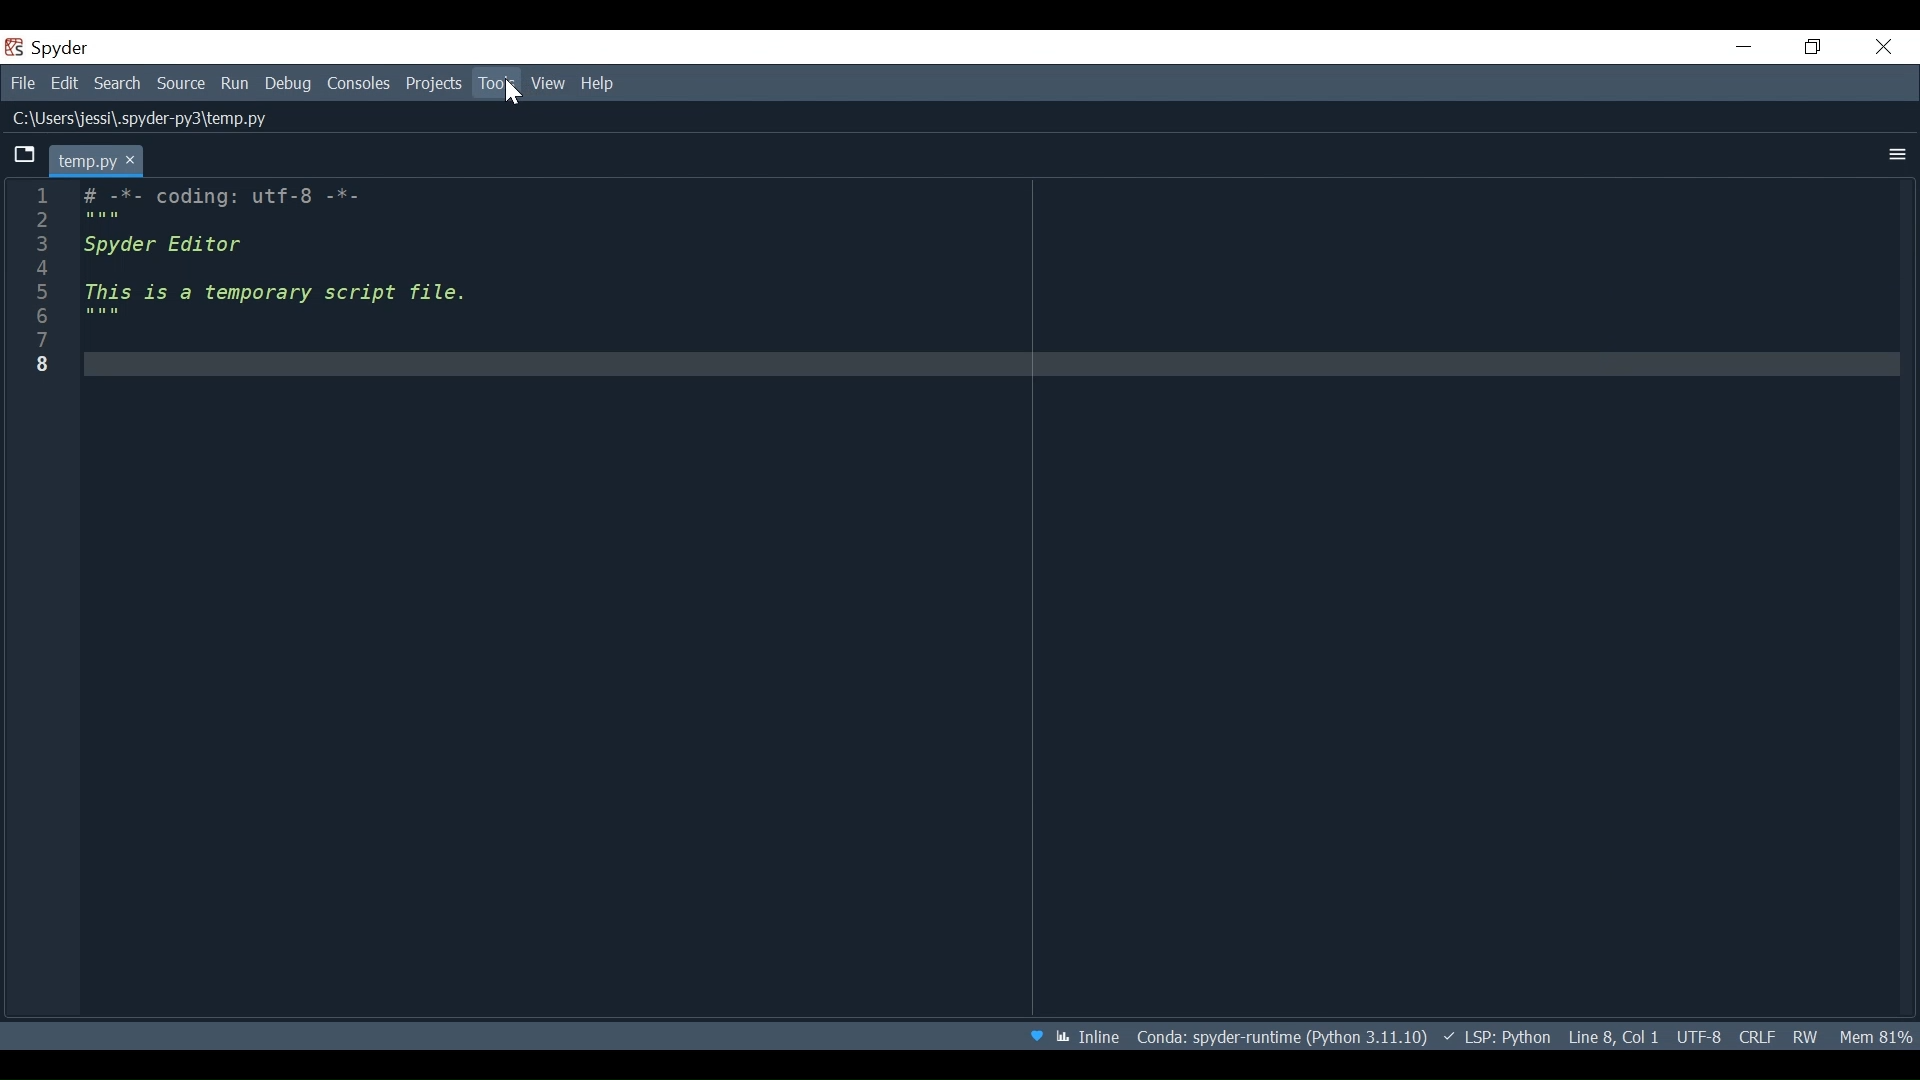 This screenshot has height=1080, width=1920. I want to click on Debug, so click(291, 85).